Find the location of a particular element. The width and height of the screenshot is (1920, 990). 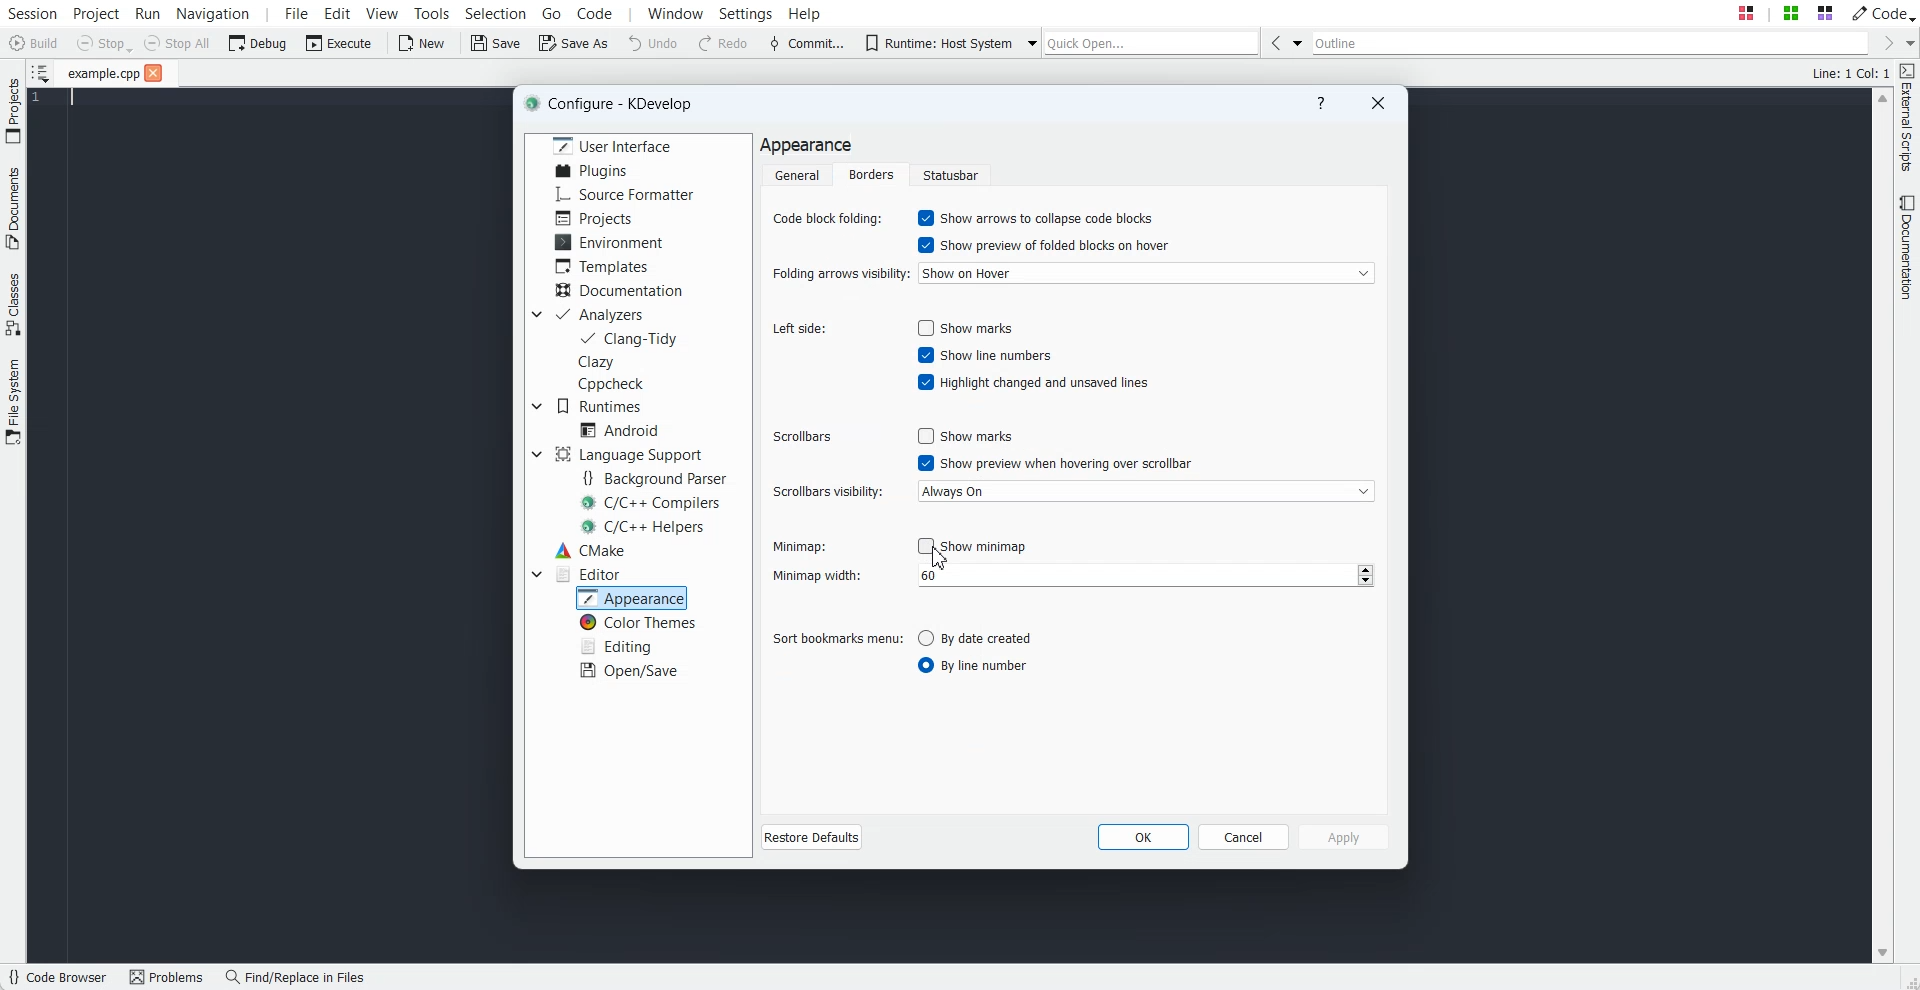

Build is located at coordinates (32, 42).